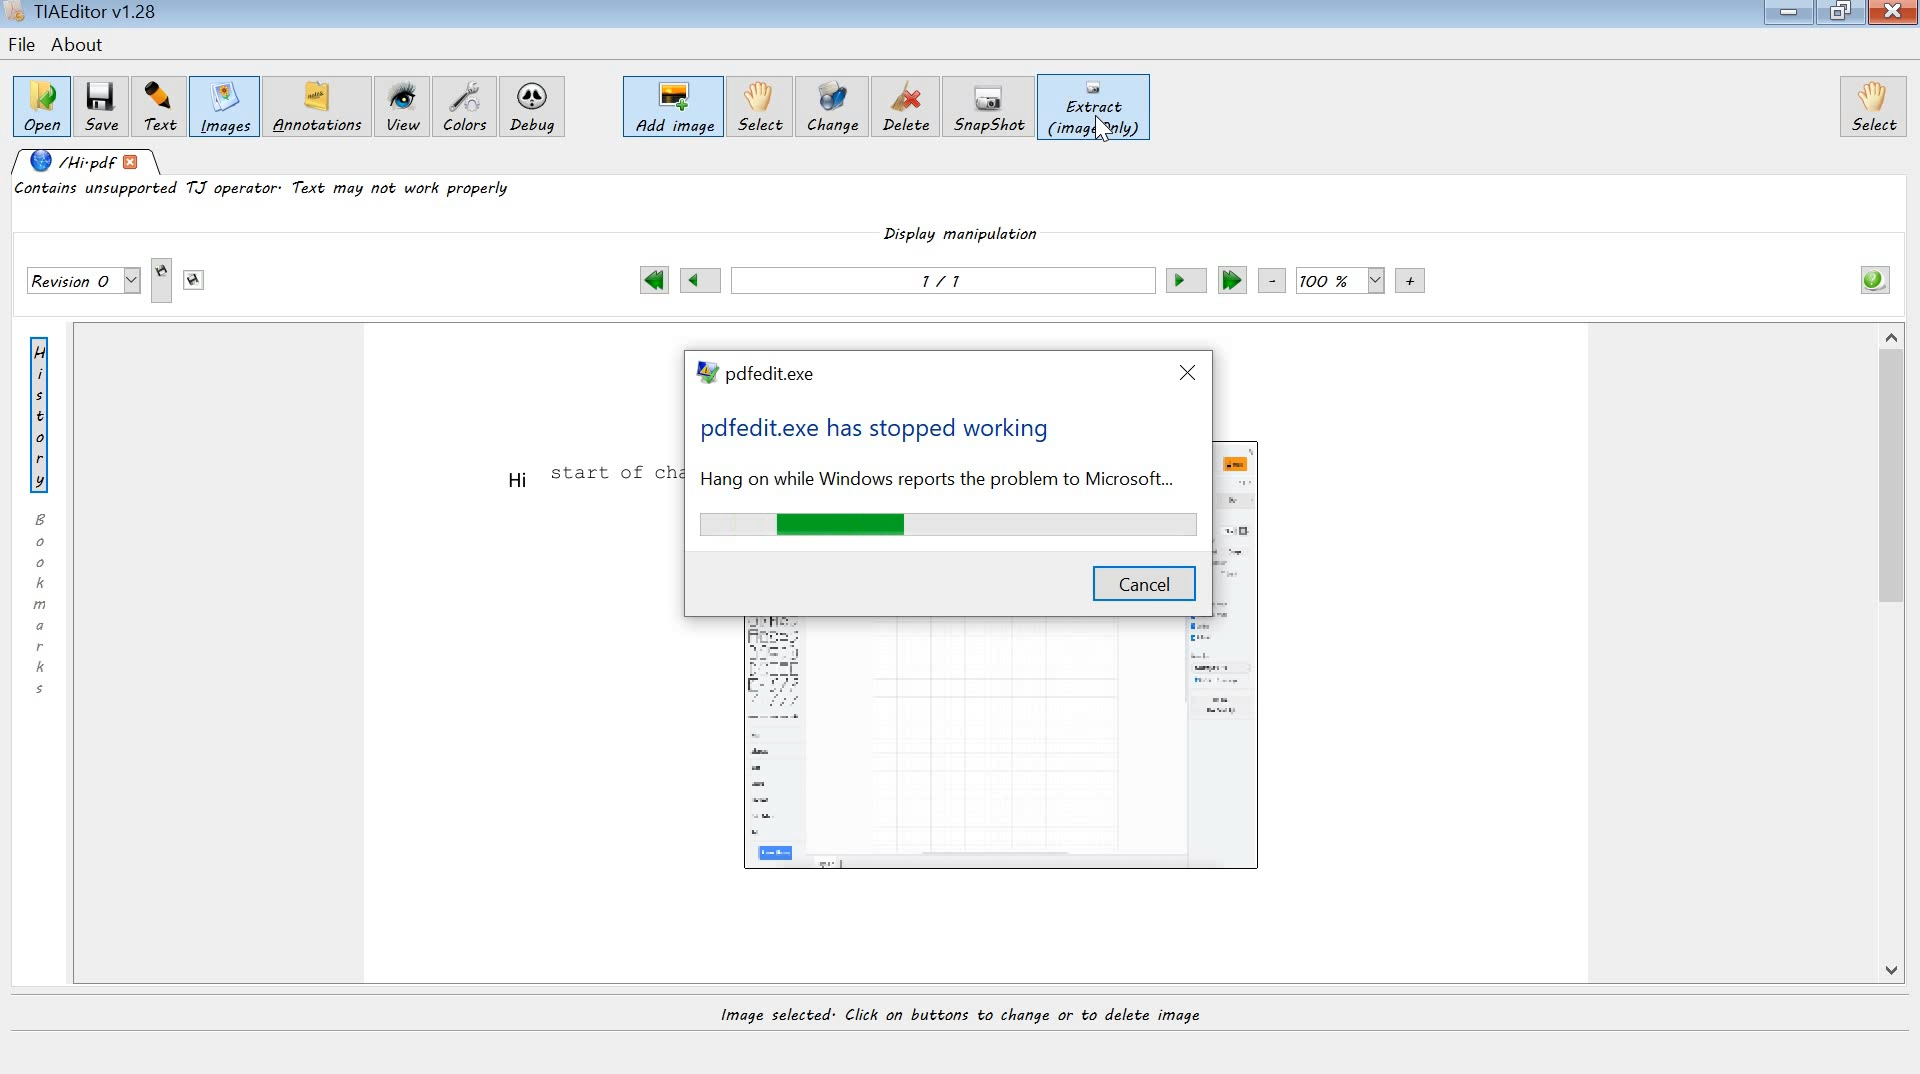  I want to click on add image, so click(674, 109).